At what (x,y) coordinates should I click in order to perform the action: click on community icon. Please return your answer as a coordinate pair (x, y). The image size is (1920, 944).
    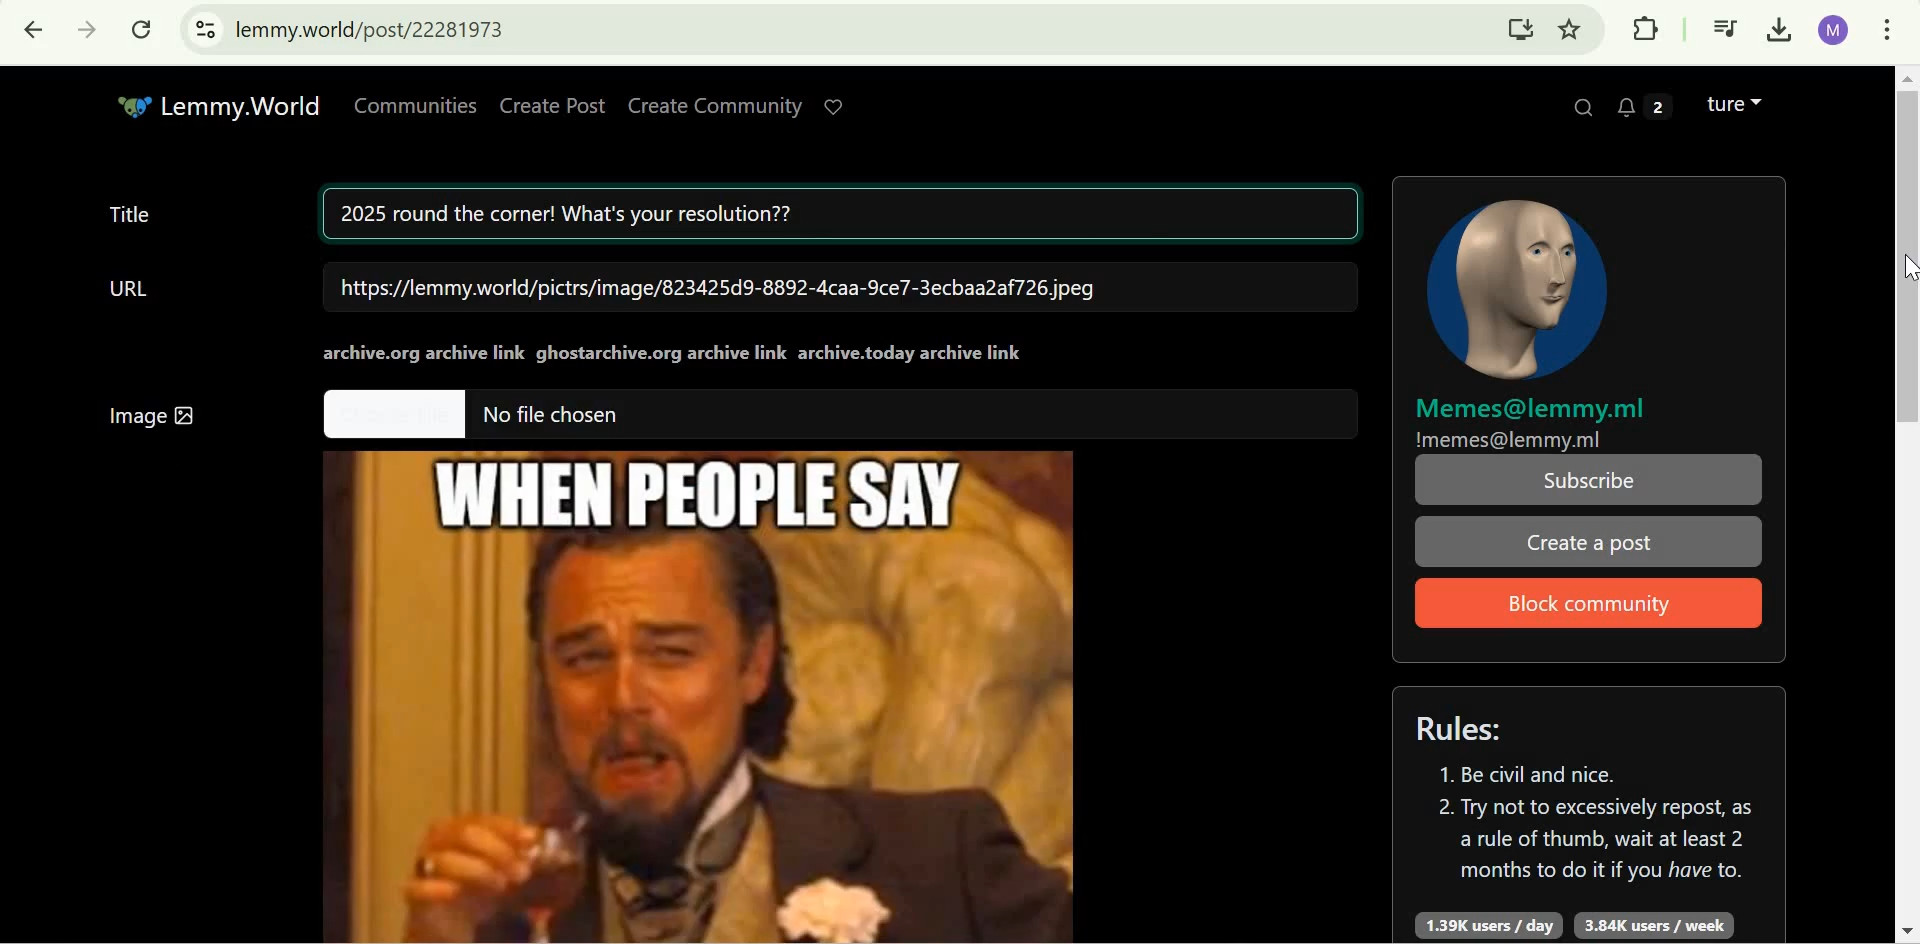
    Looking at the image, I should click on (1522, 286).